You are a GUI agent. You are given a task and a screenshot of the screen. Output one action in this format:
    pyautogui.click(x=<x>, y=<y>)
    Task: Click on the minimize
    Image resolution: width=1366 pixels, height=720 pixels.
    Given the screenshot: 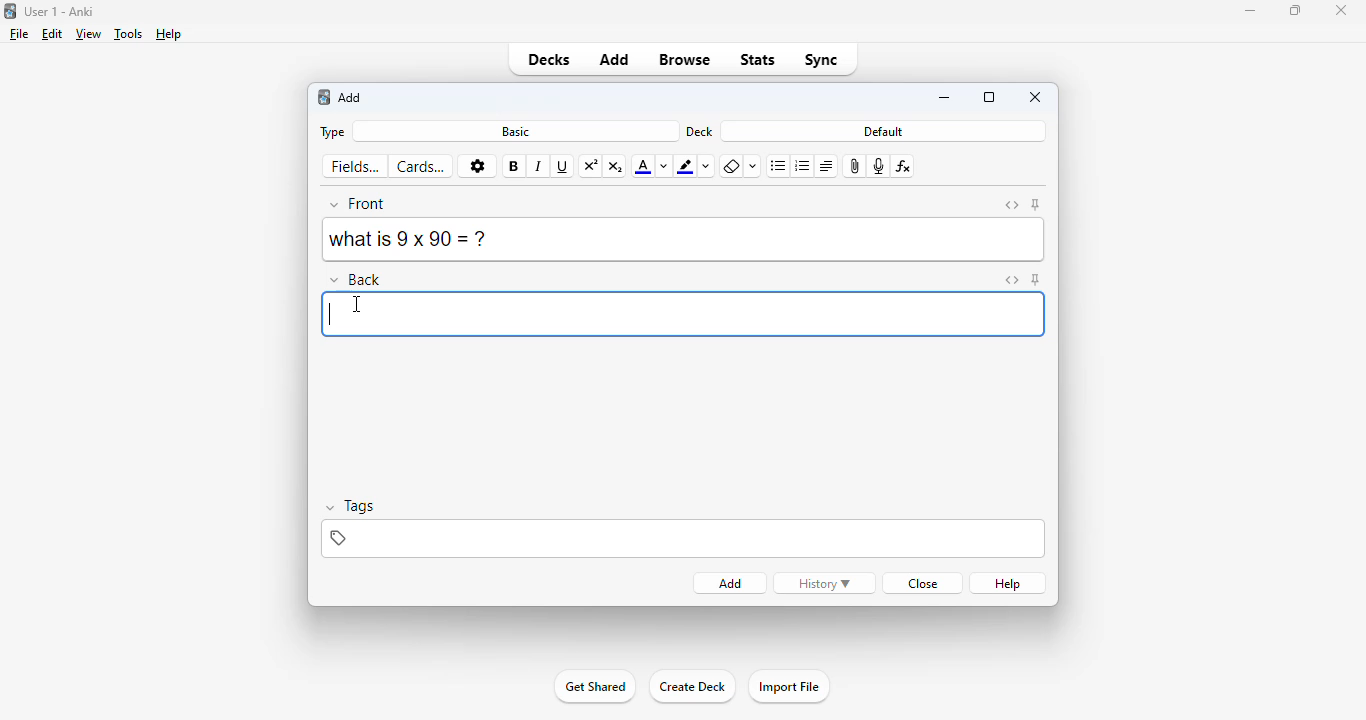 What is the action you would take?
    pyautogui.click(x=1249, y=11)
    